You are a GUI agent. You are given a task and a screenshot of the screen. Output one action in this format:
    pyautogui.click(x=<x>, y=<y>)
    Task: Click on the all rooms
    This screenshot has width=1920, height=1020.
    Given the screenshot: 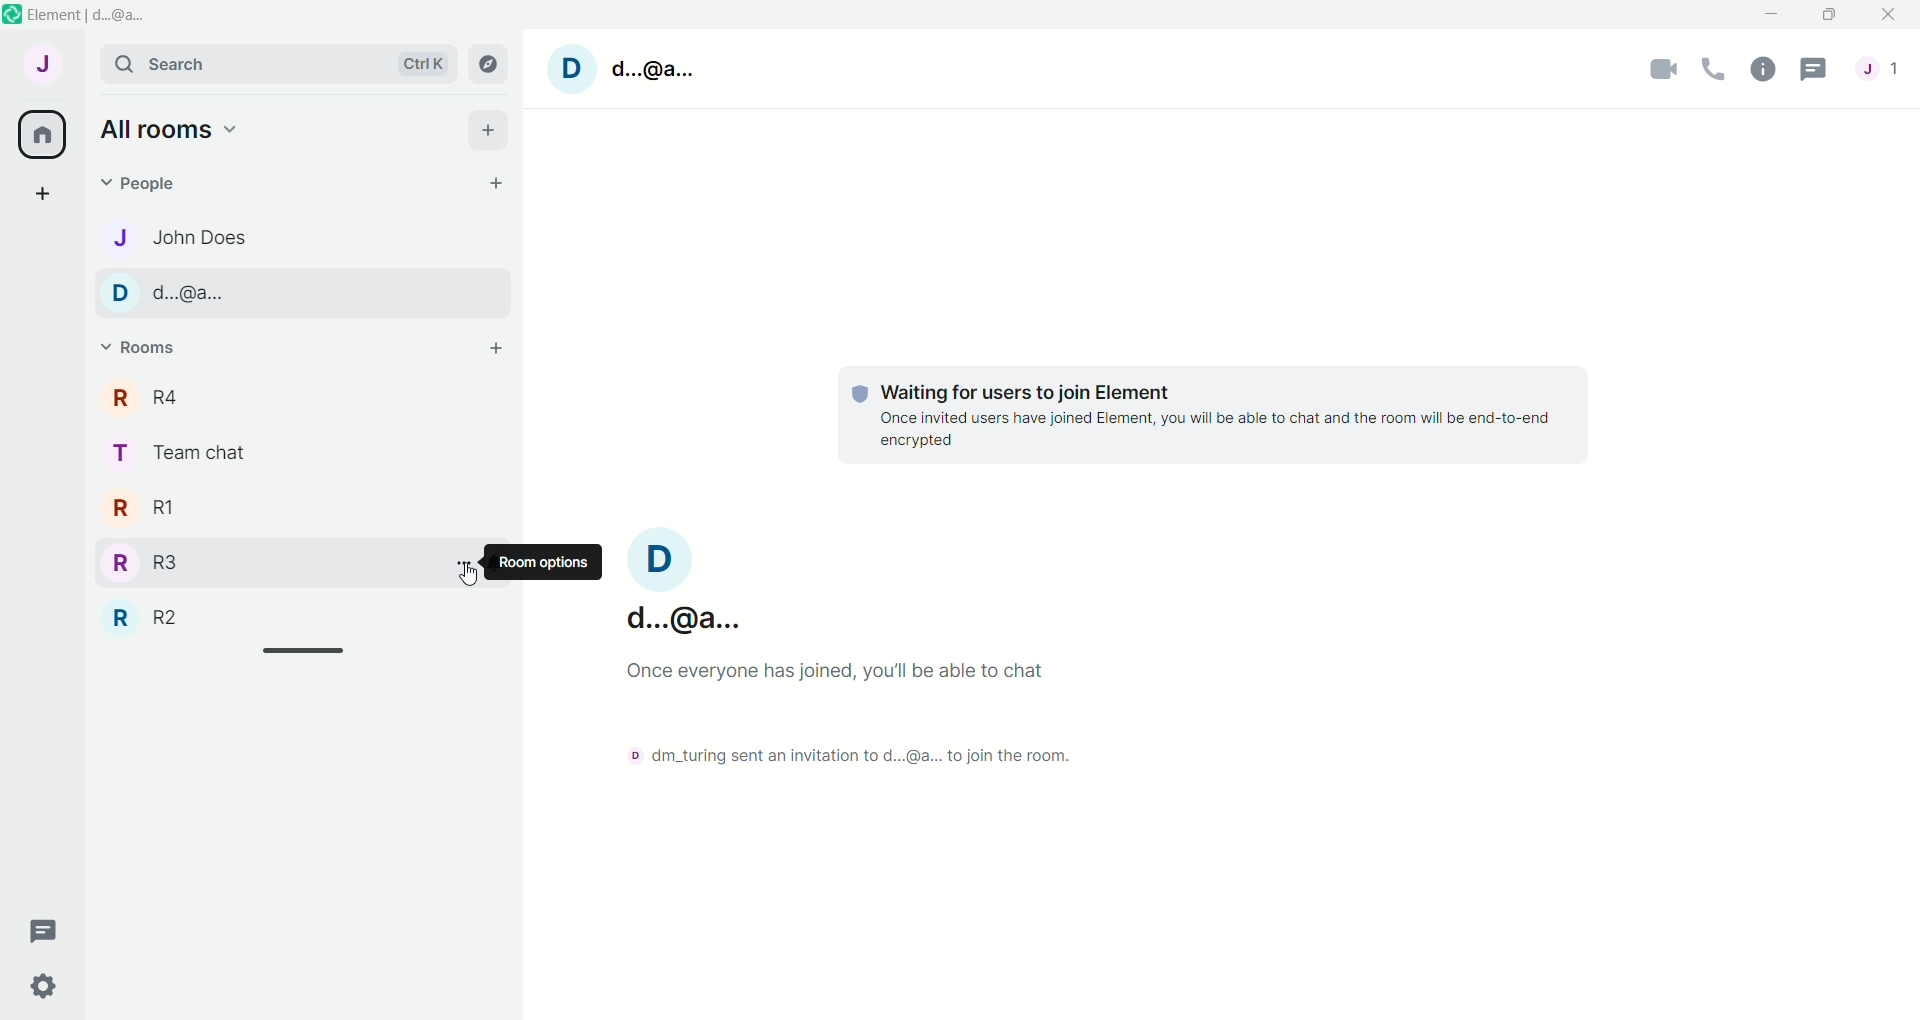 What is the action you would take?
    pyautogui.click(x=45, y=133)
    